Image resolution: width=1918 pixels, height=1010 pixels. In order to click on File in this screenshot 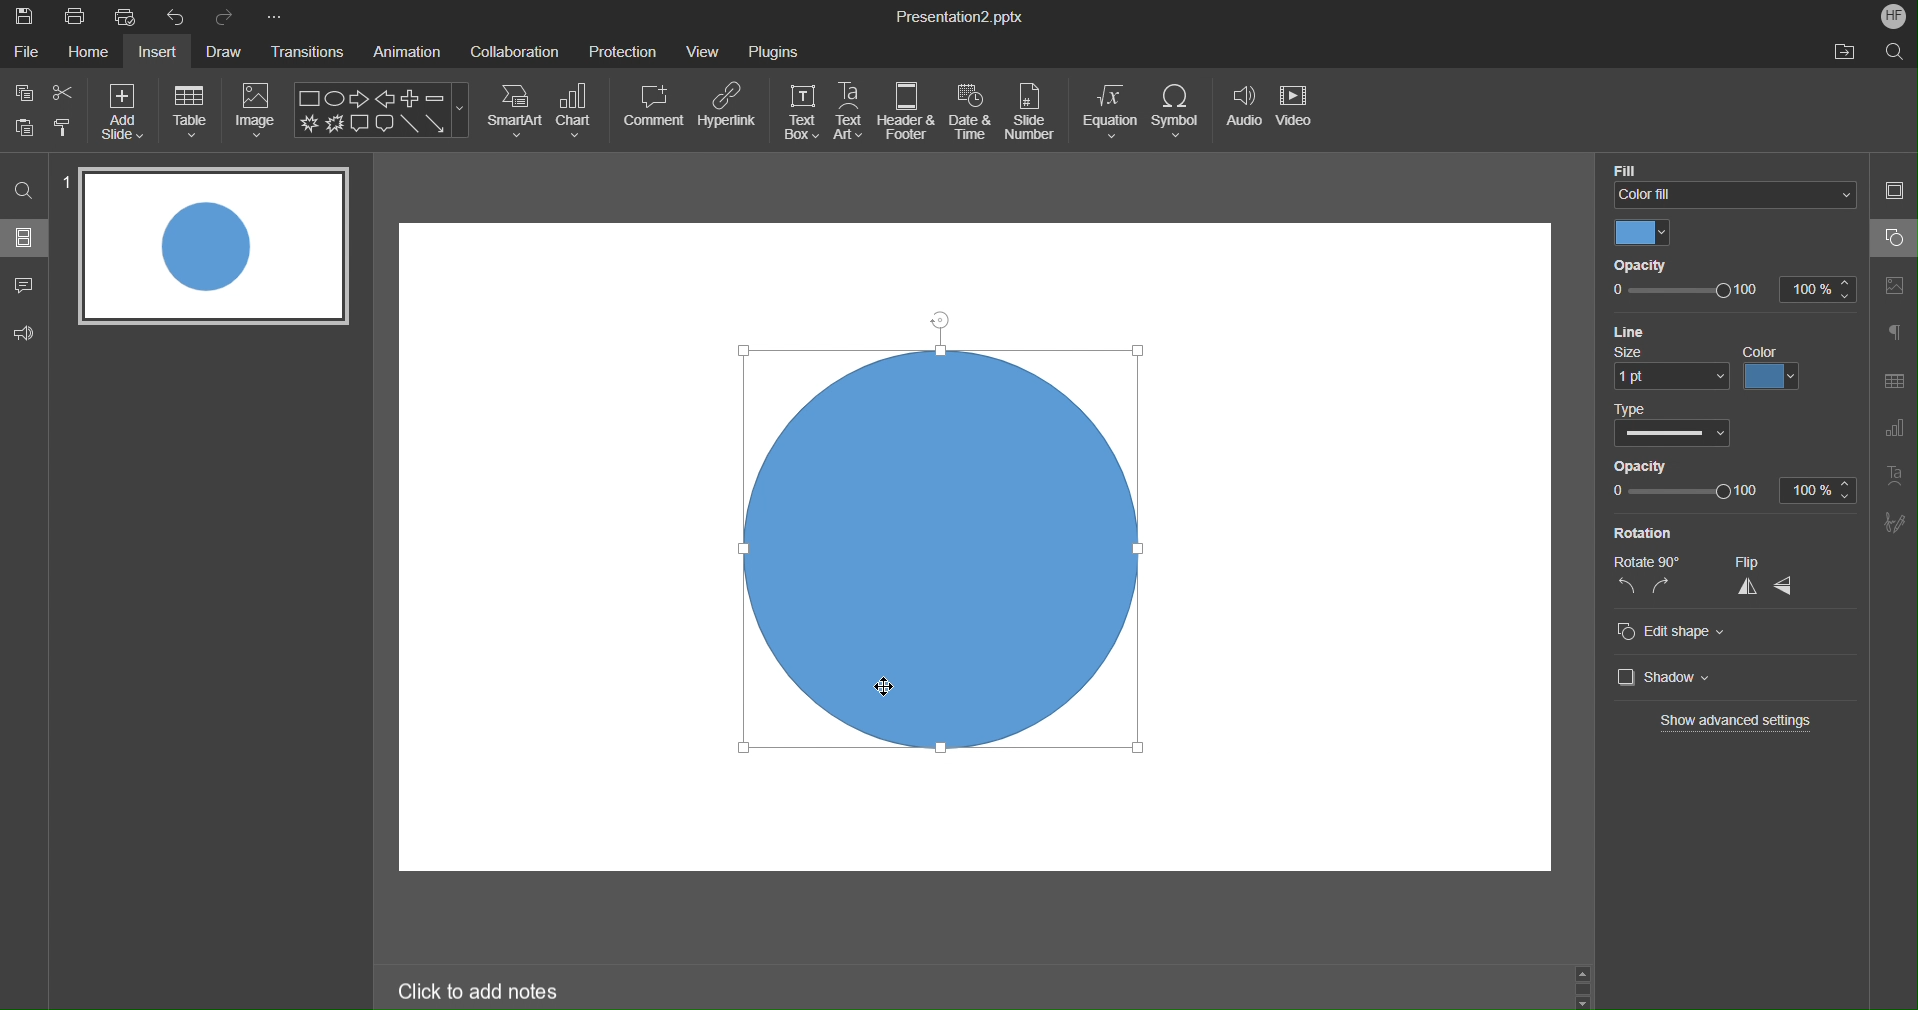, I will do `click(25, 53)`.